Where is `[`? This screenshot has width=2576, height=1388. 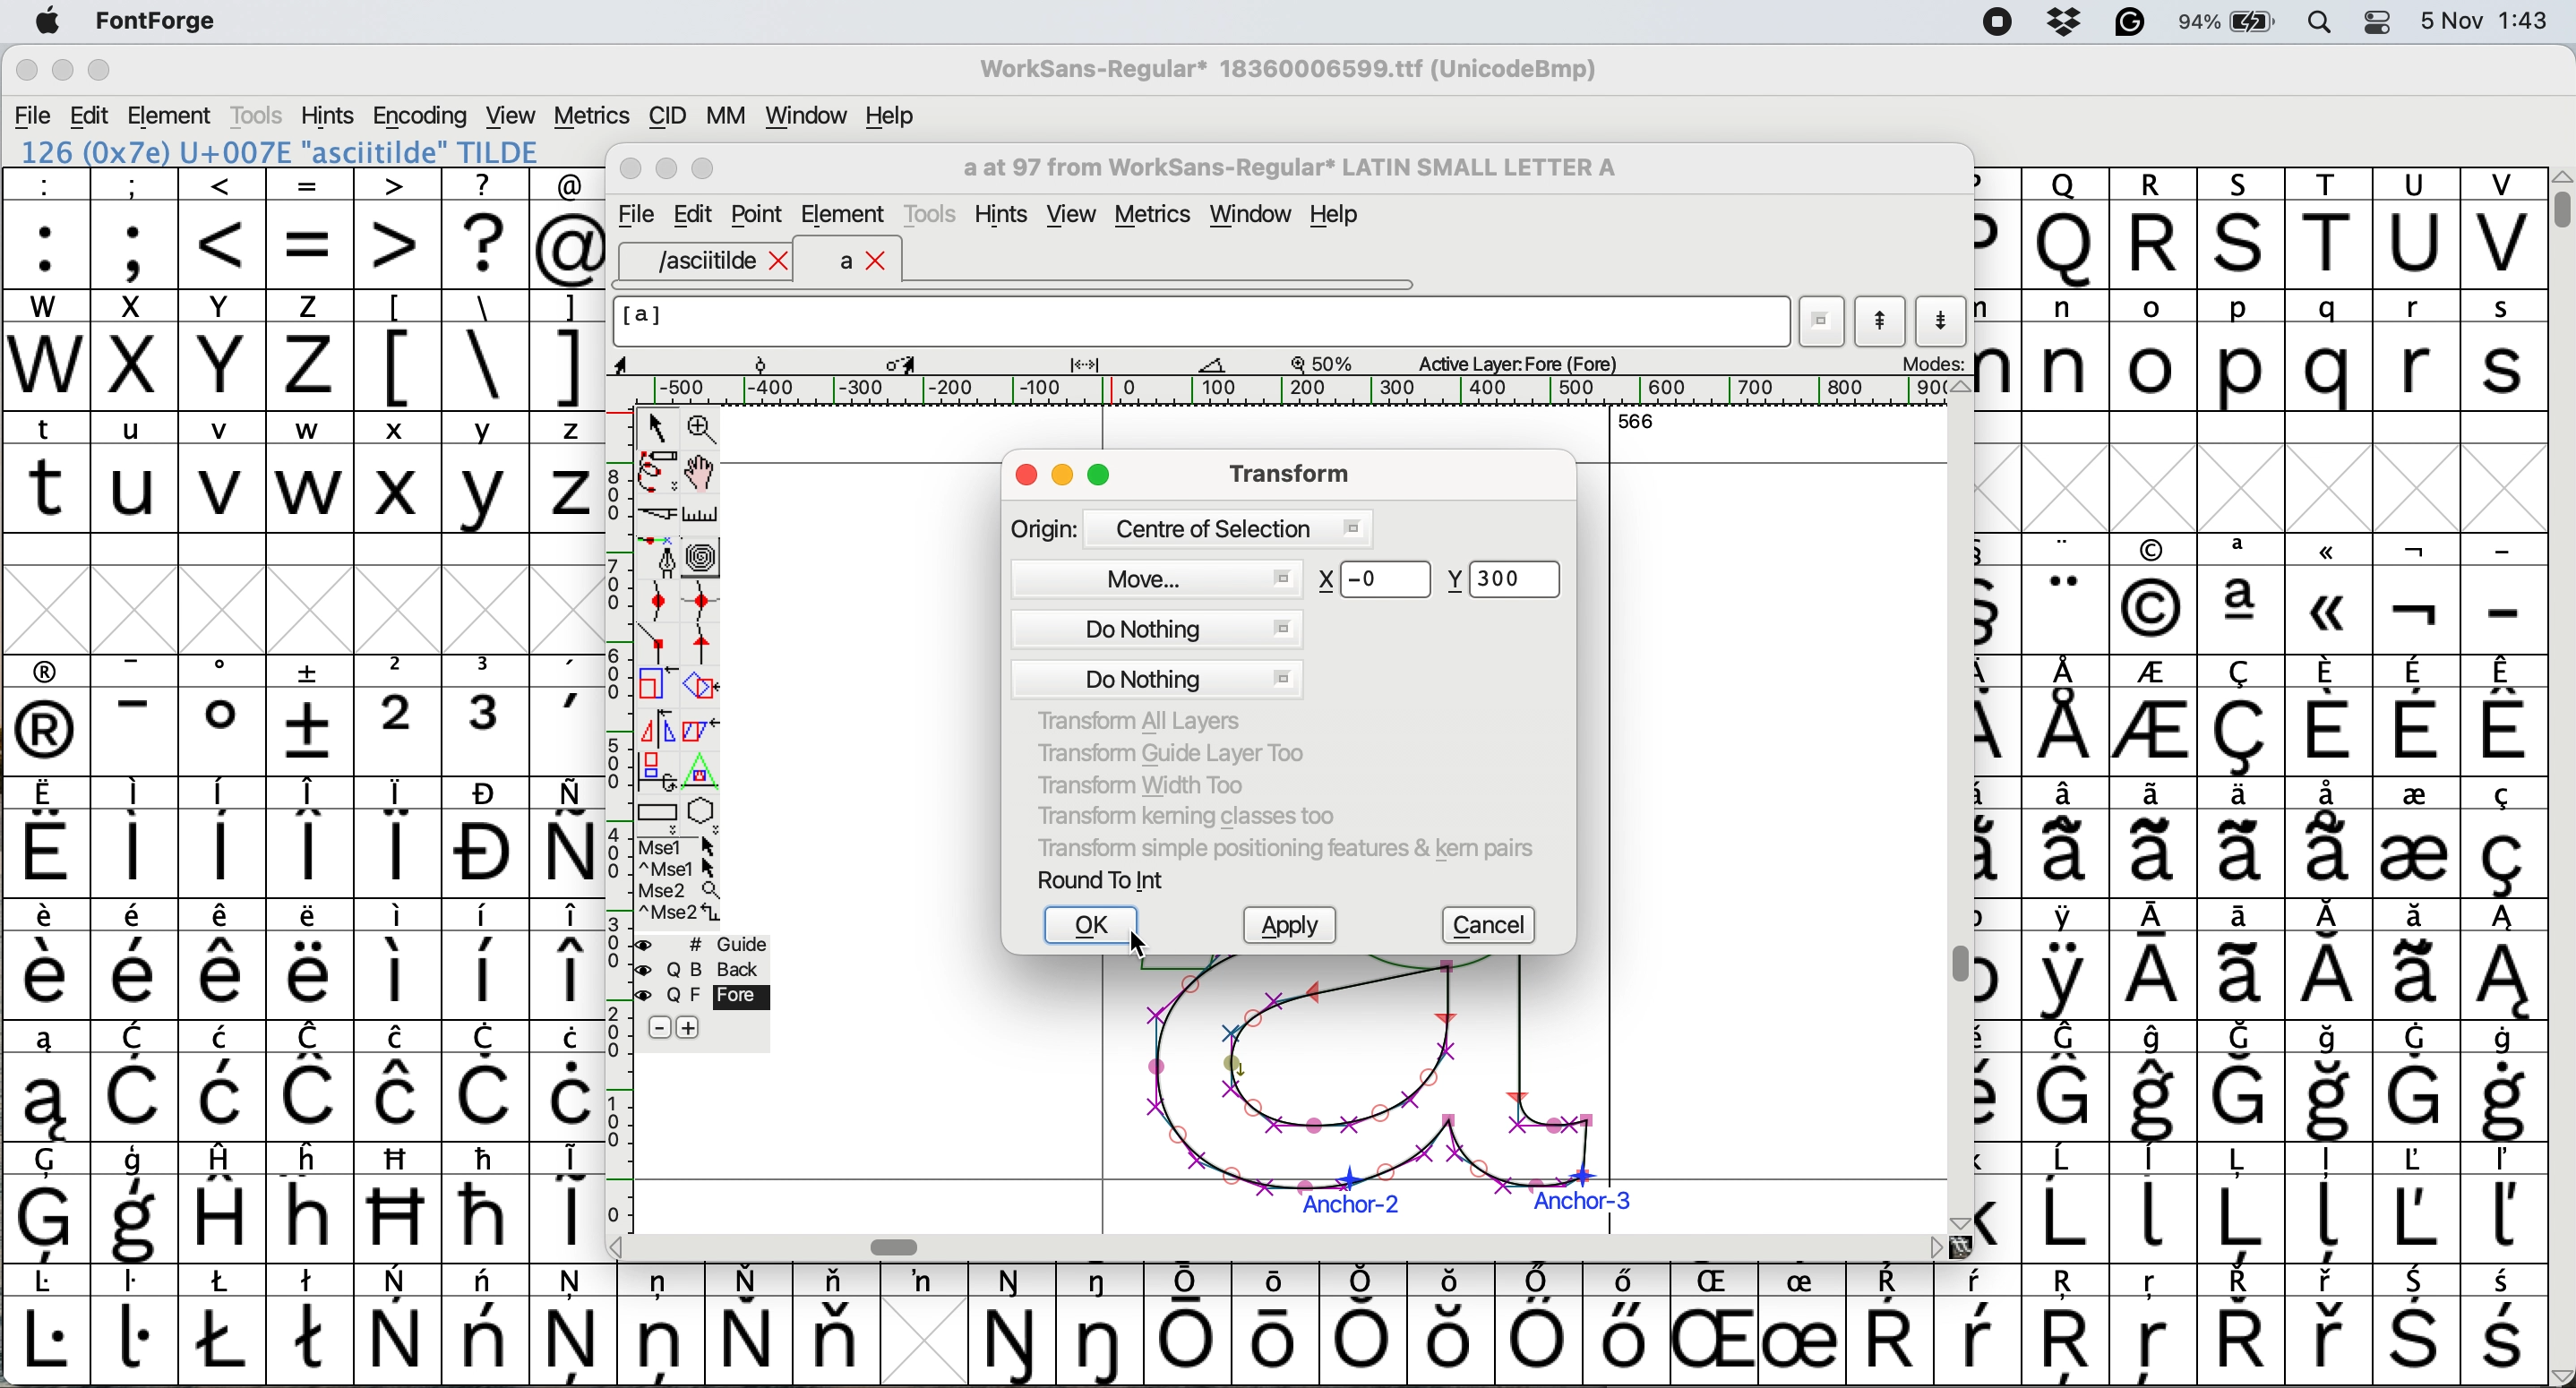
[ is located at coordinates (399, 350).